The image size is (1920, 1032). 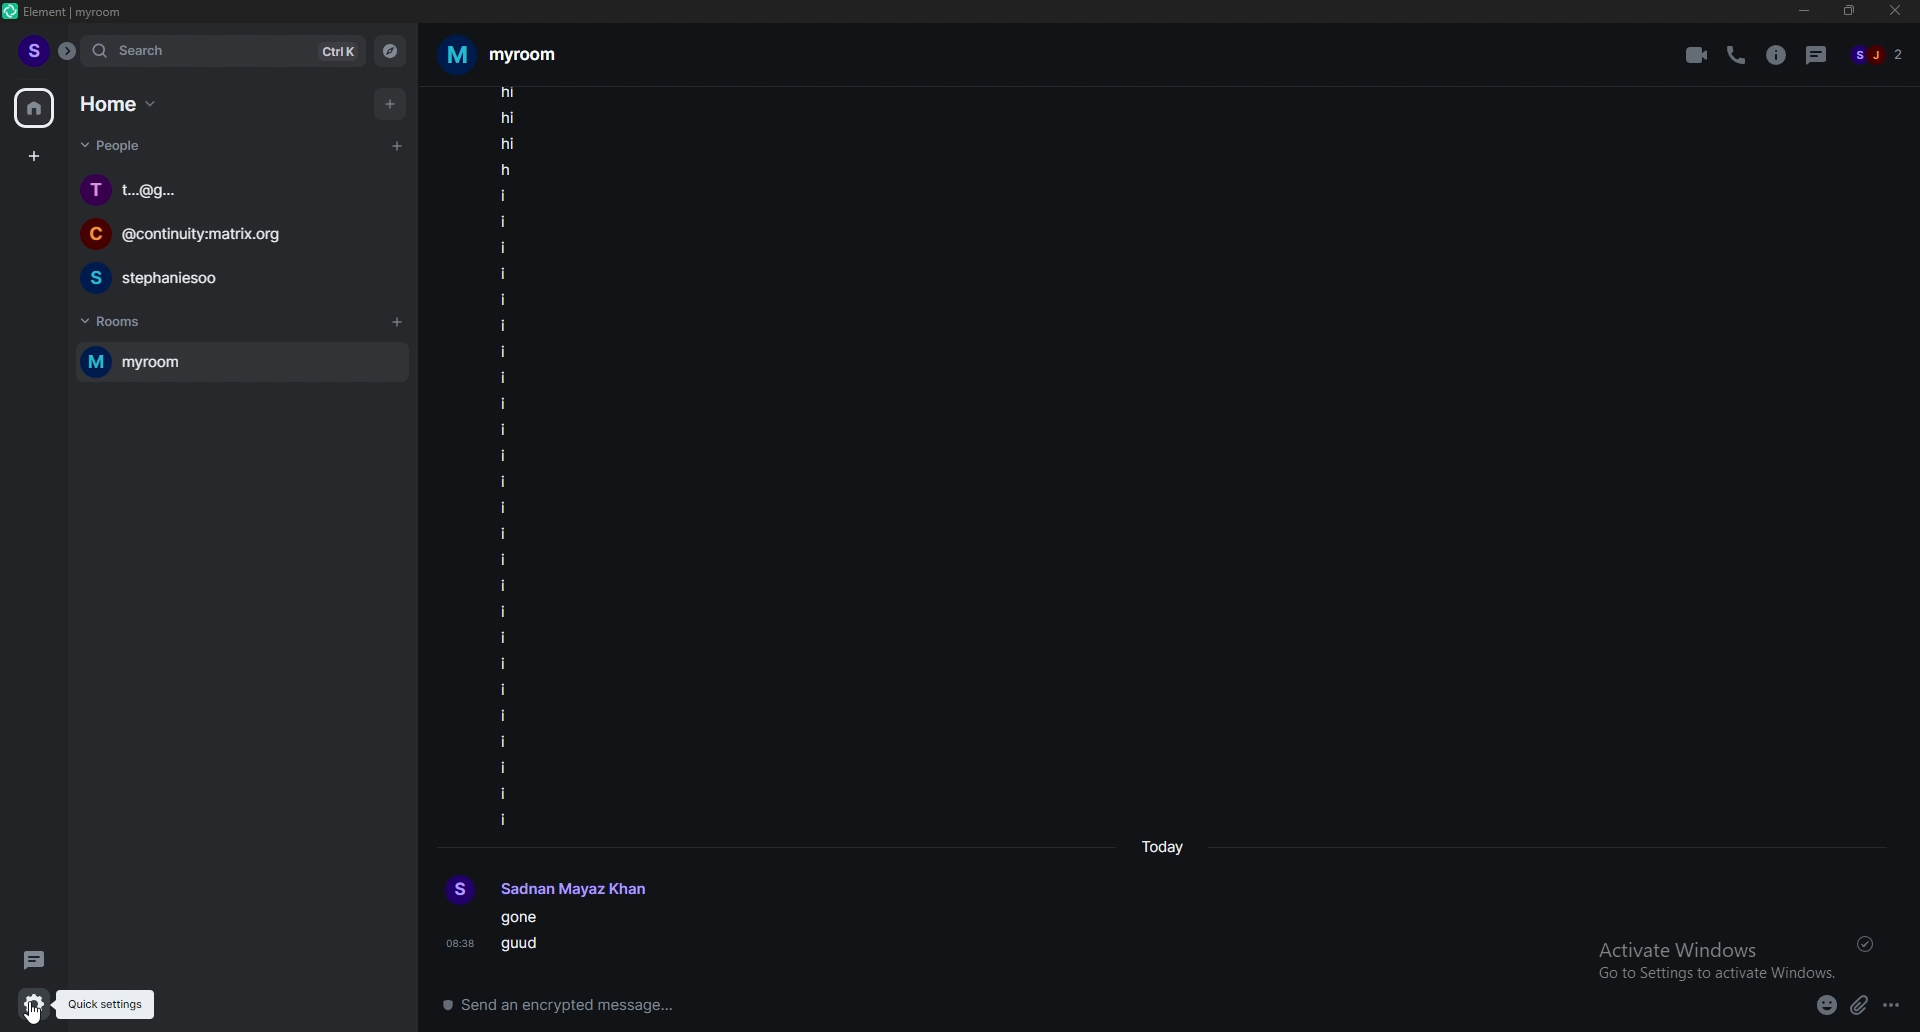 What do you see at coordinates (505, 456) in the screenshot?
I see `texts` at bounding box center [505, 456].